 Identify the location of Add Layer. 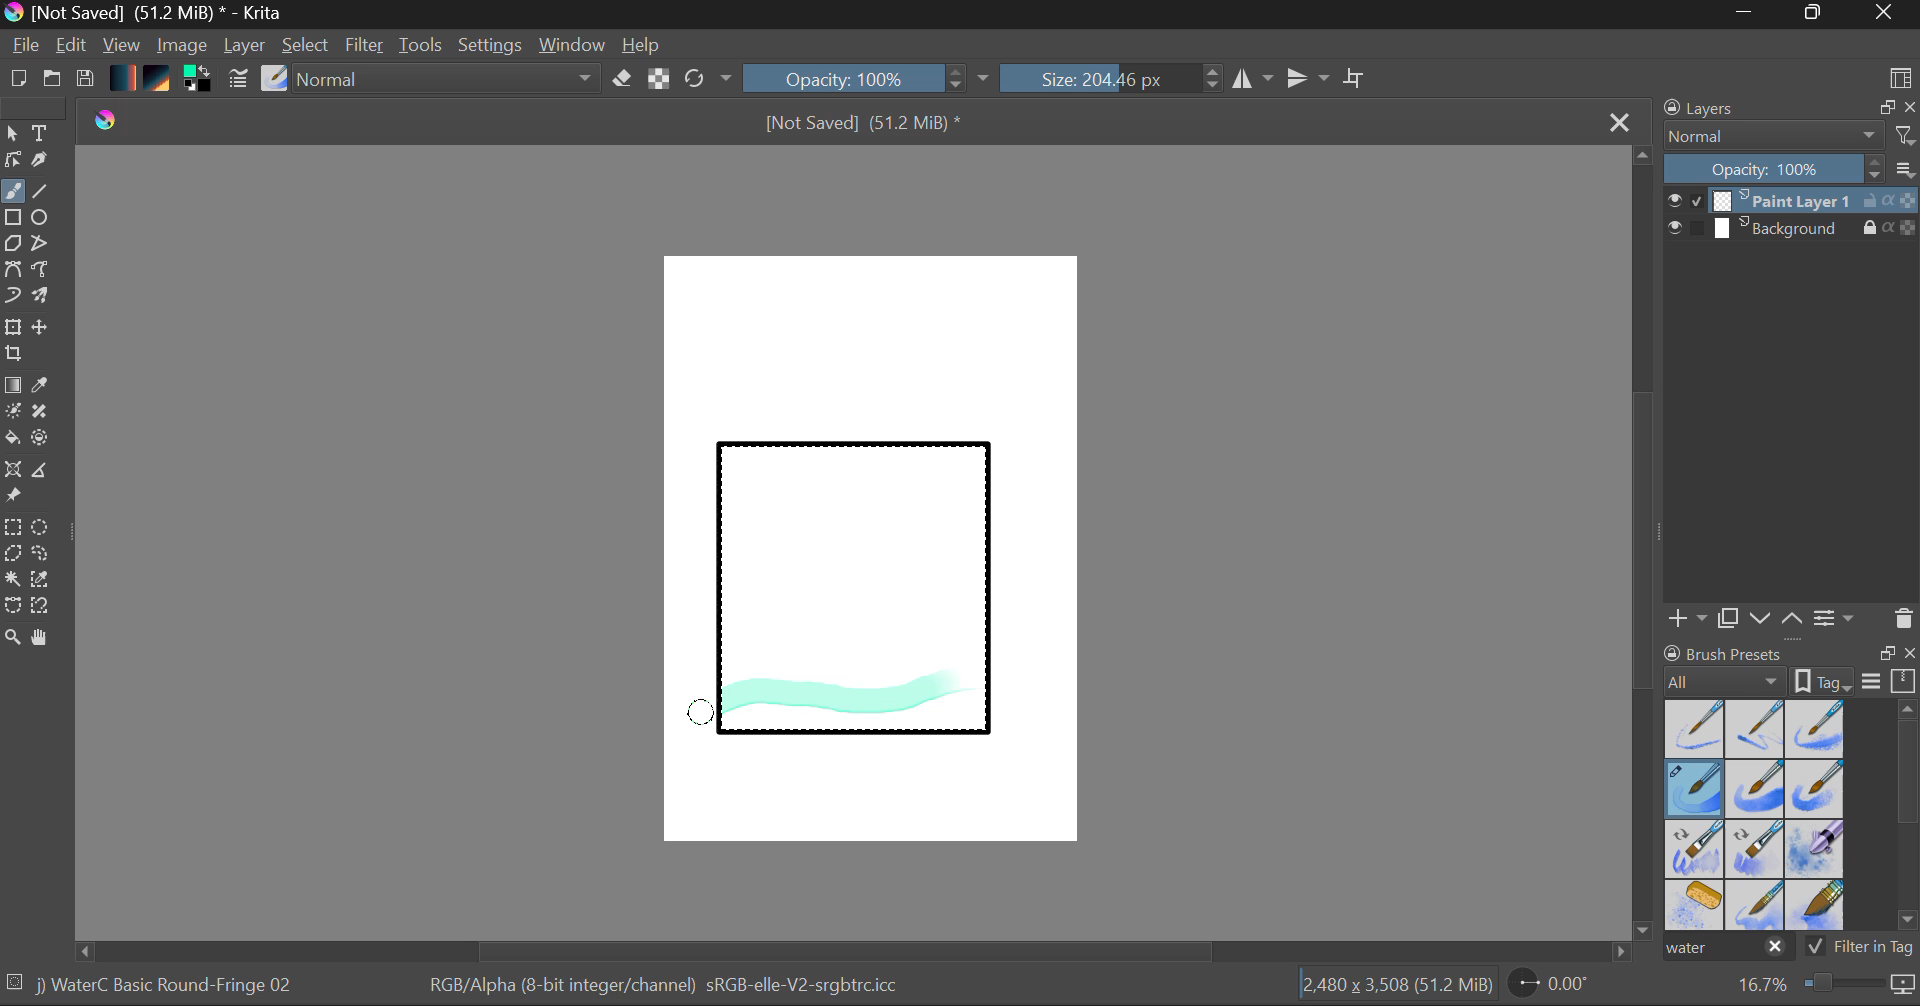
(1687, 618).